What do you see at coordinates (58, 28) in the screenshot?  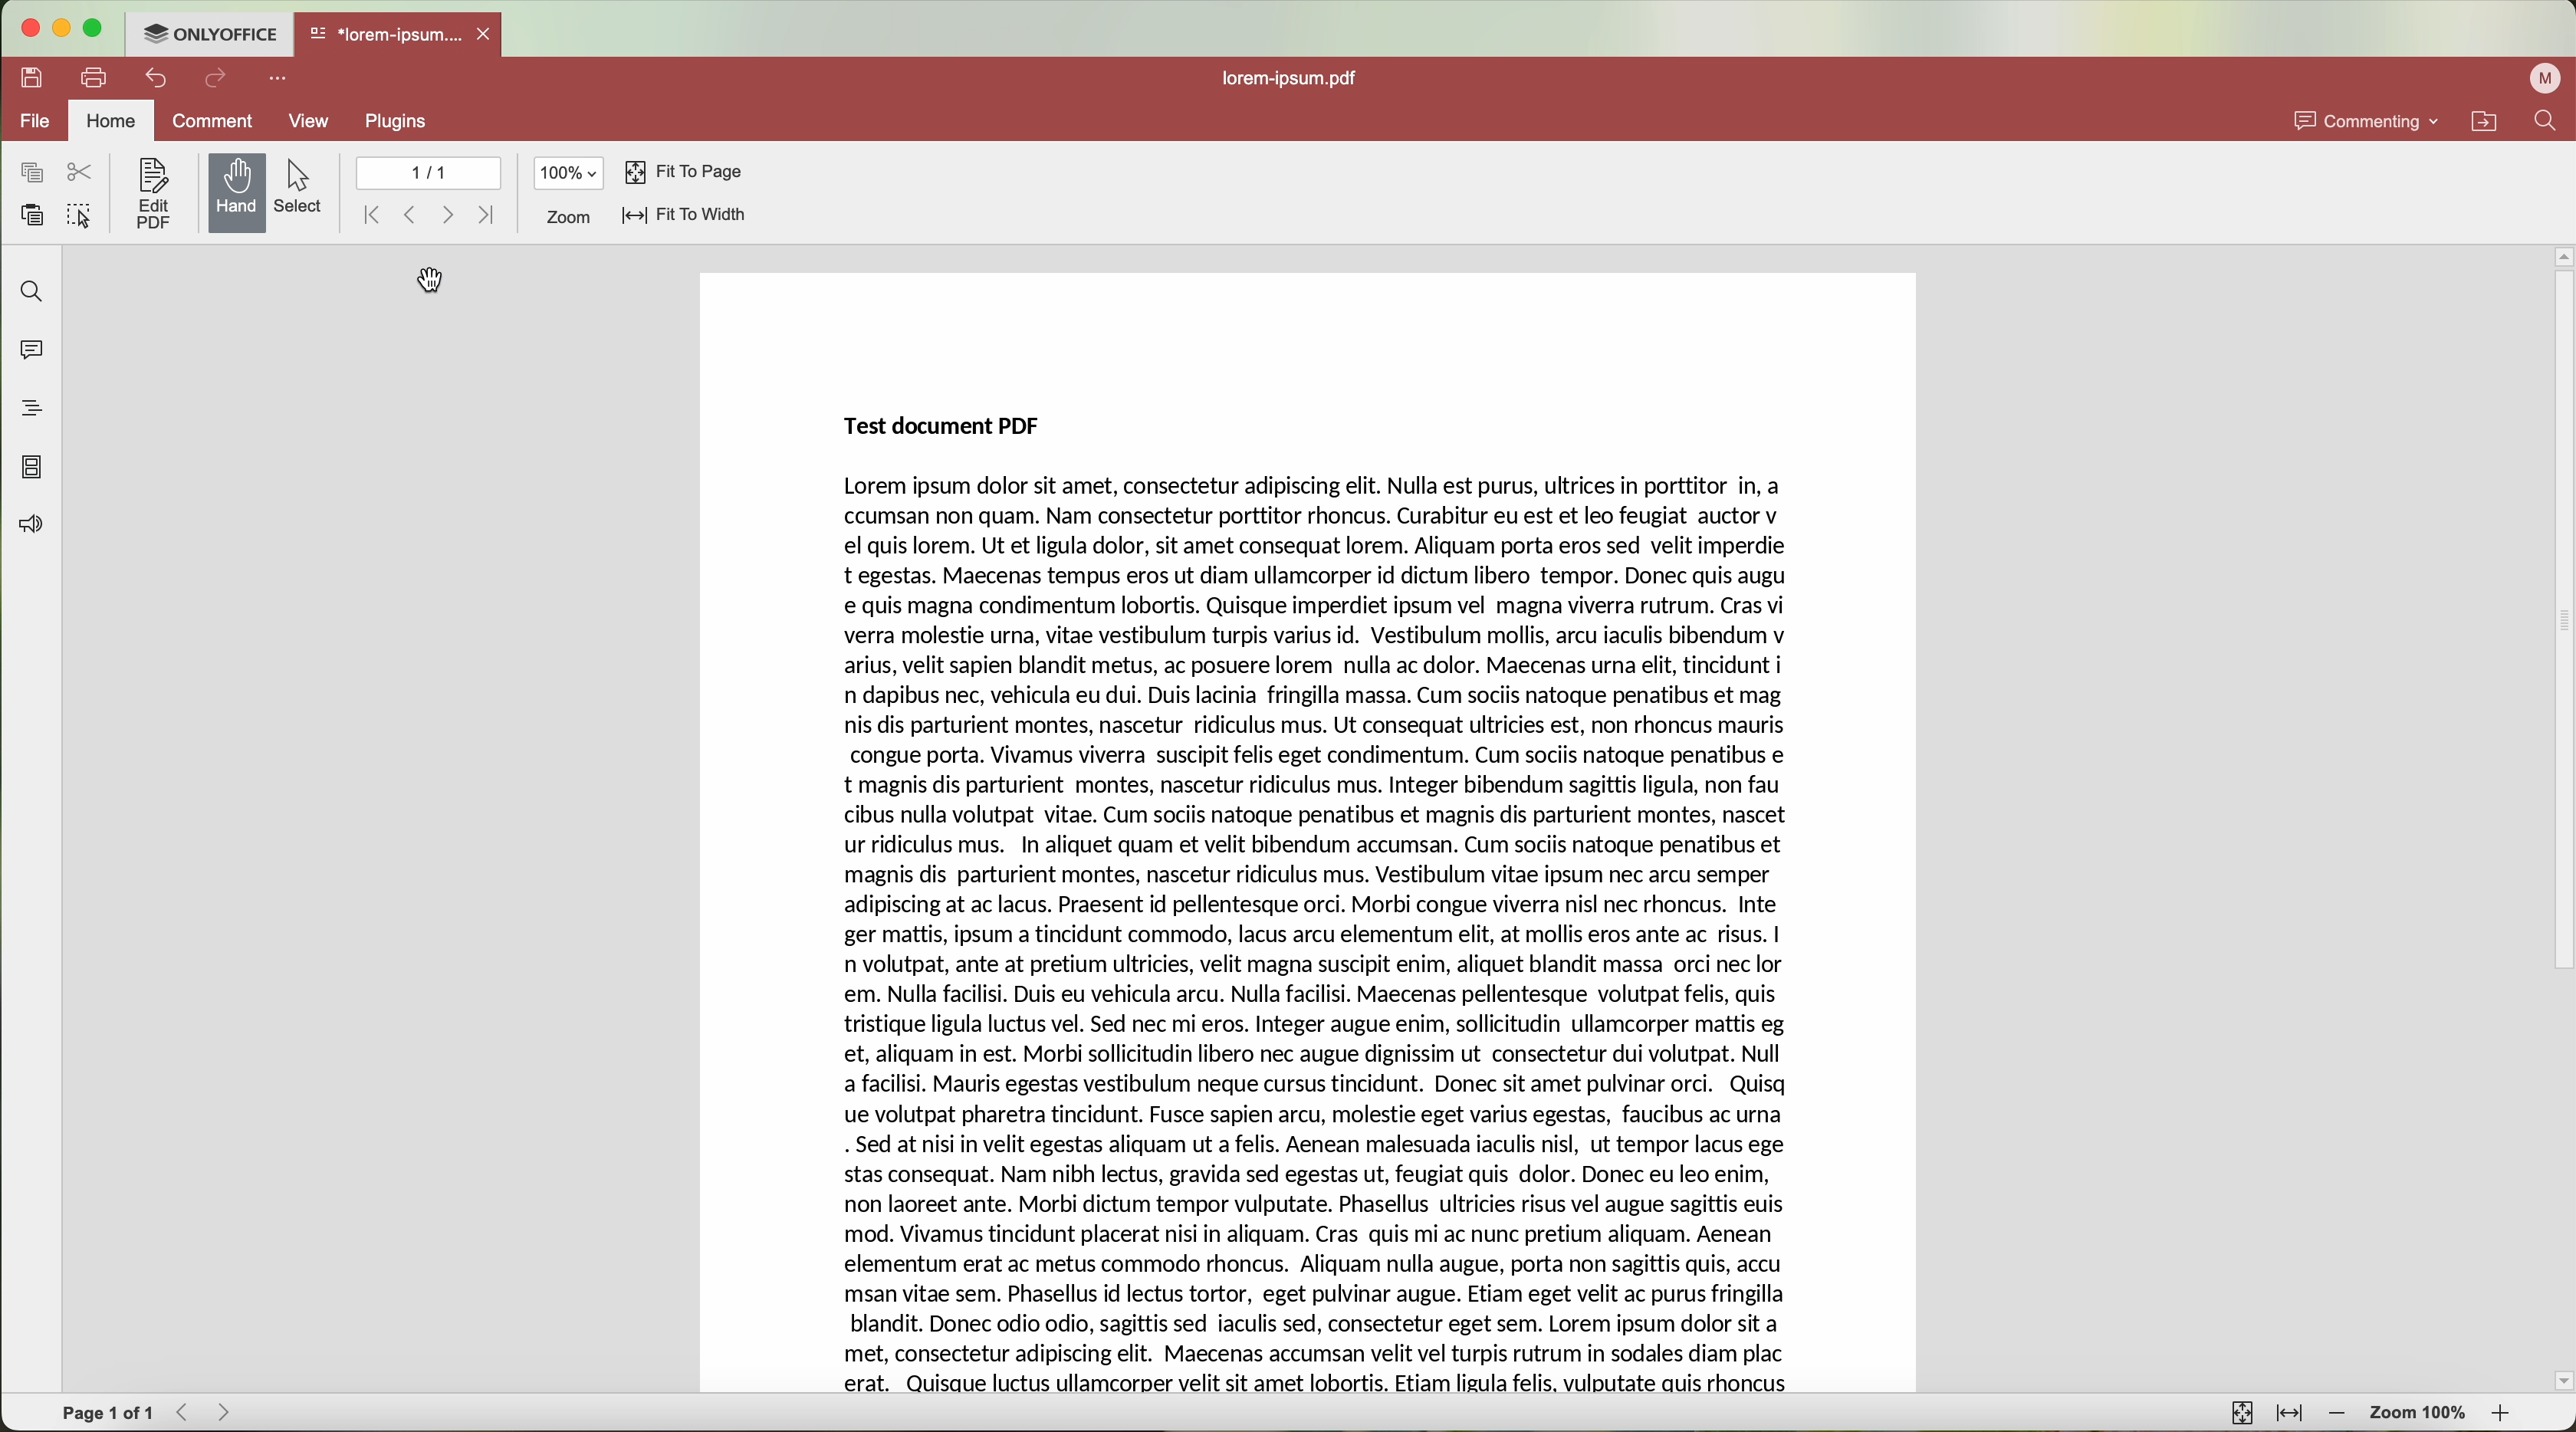 I see `minimize program` at bounding box center [58, 28].